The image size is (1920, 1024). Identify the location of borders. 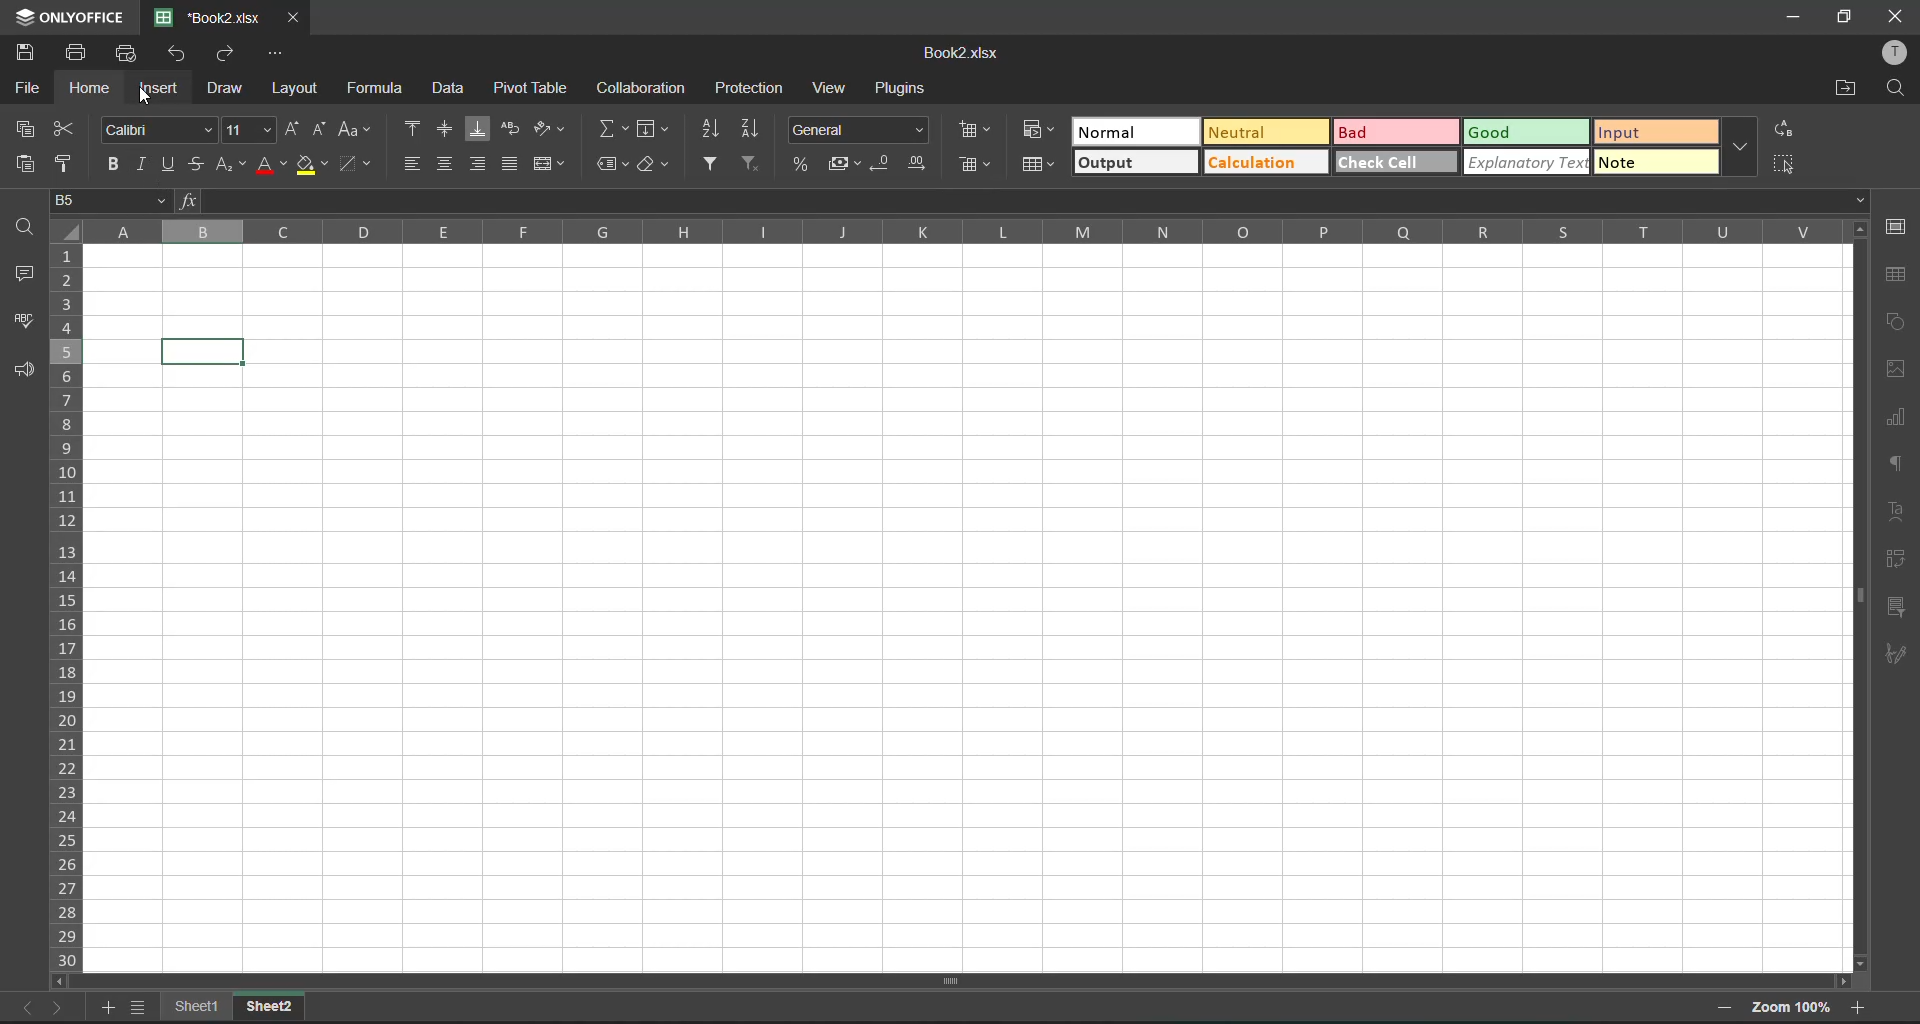
(360, 165).